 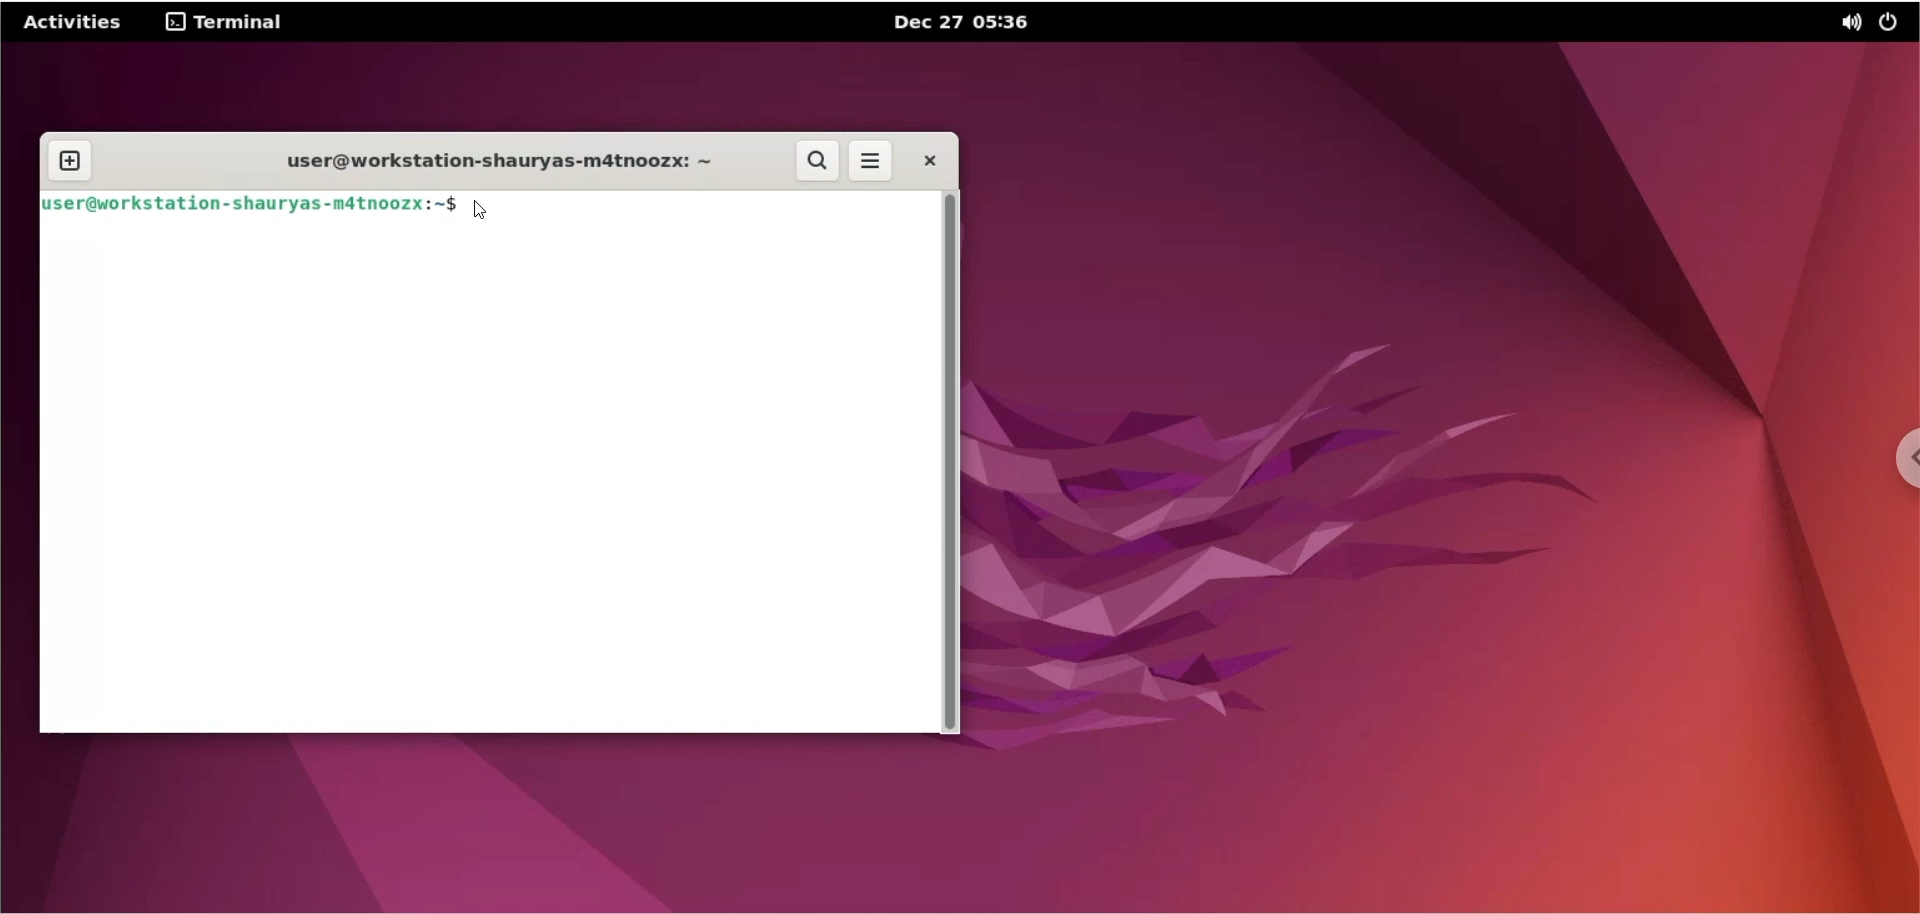 I want to click on chrome options, so click(x=1902, y=459).